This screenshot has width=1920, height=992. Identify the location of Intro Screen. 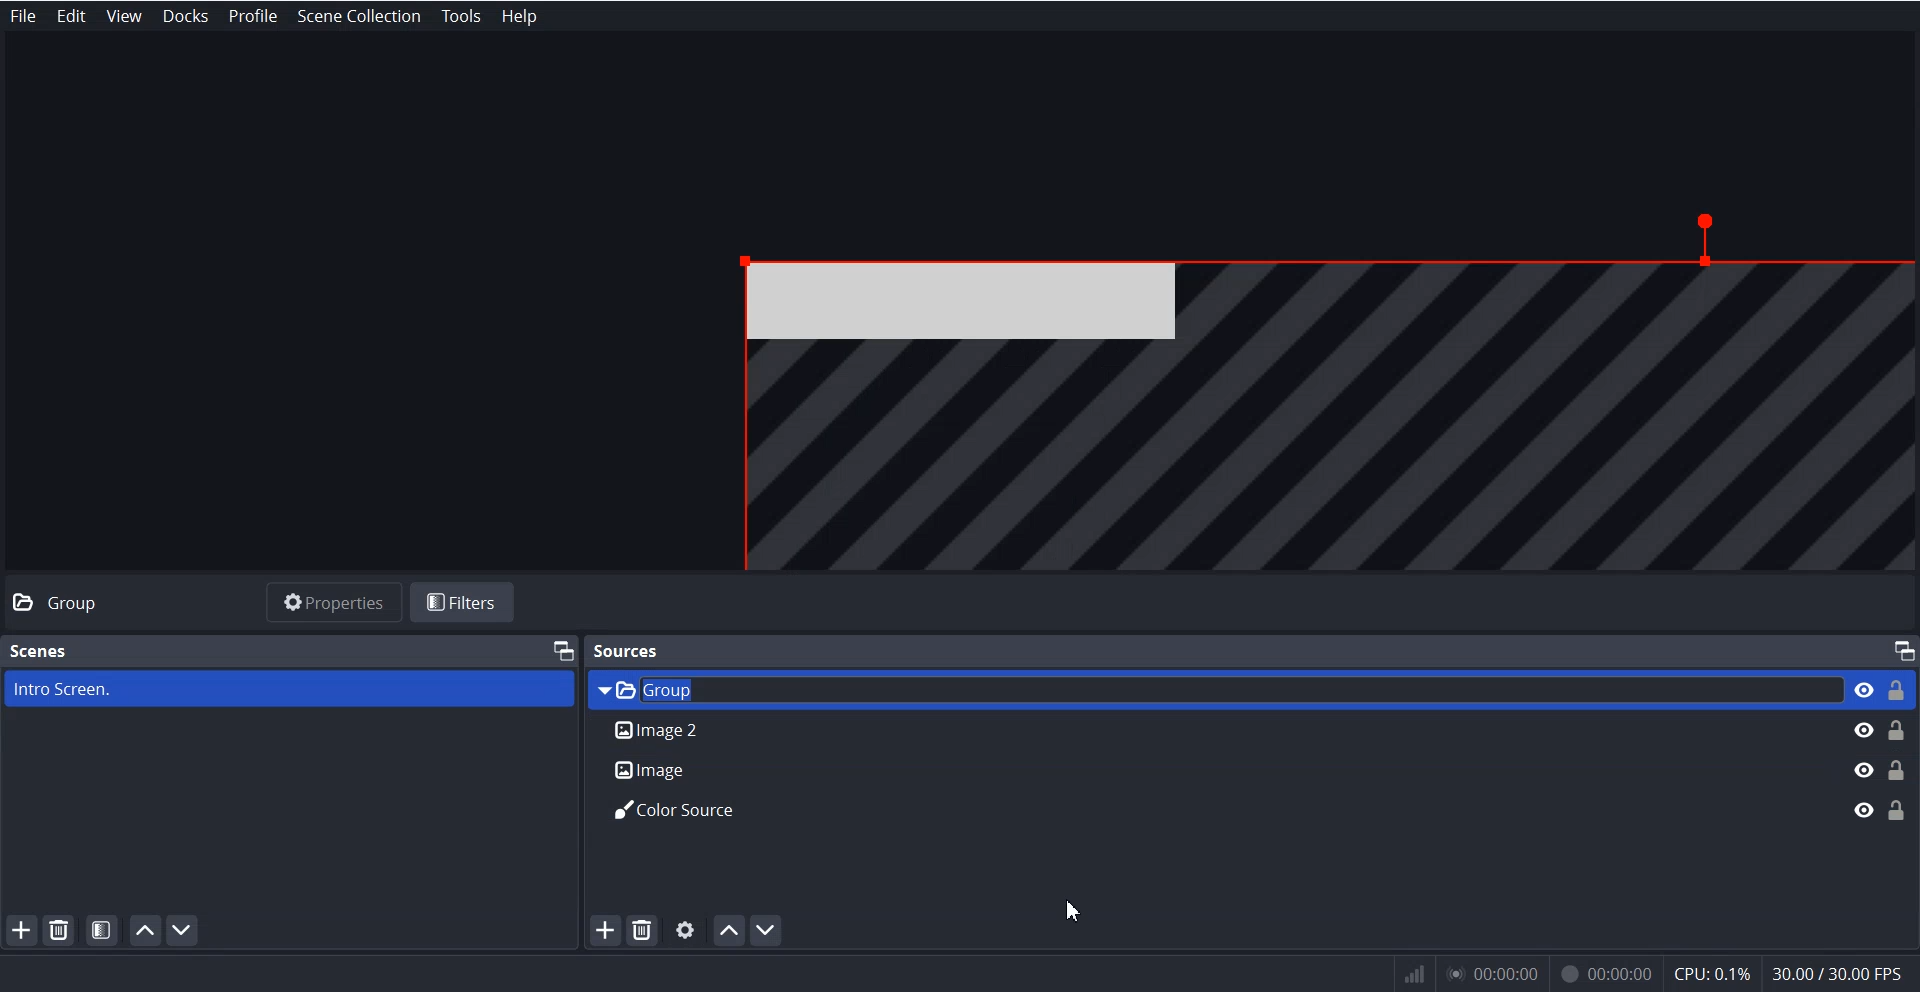
(286, 689).